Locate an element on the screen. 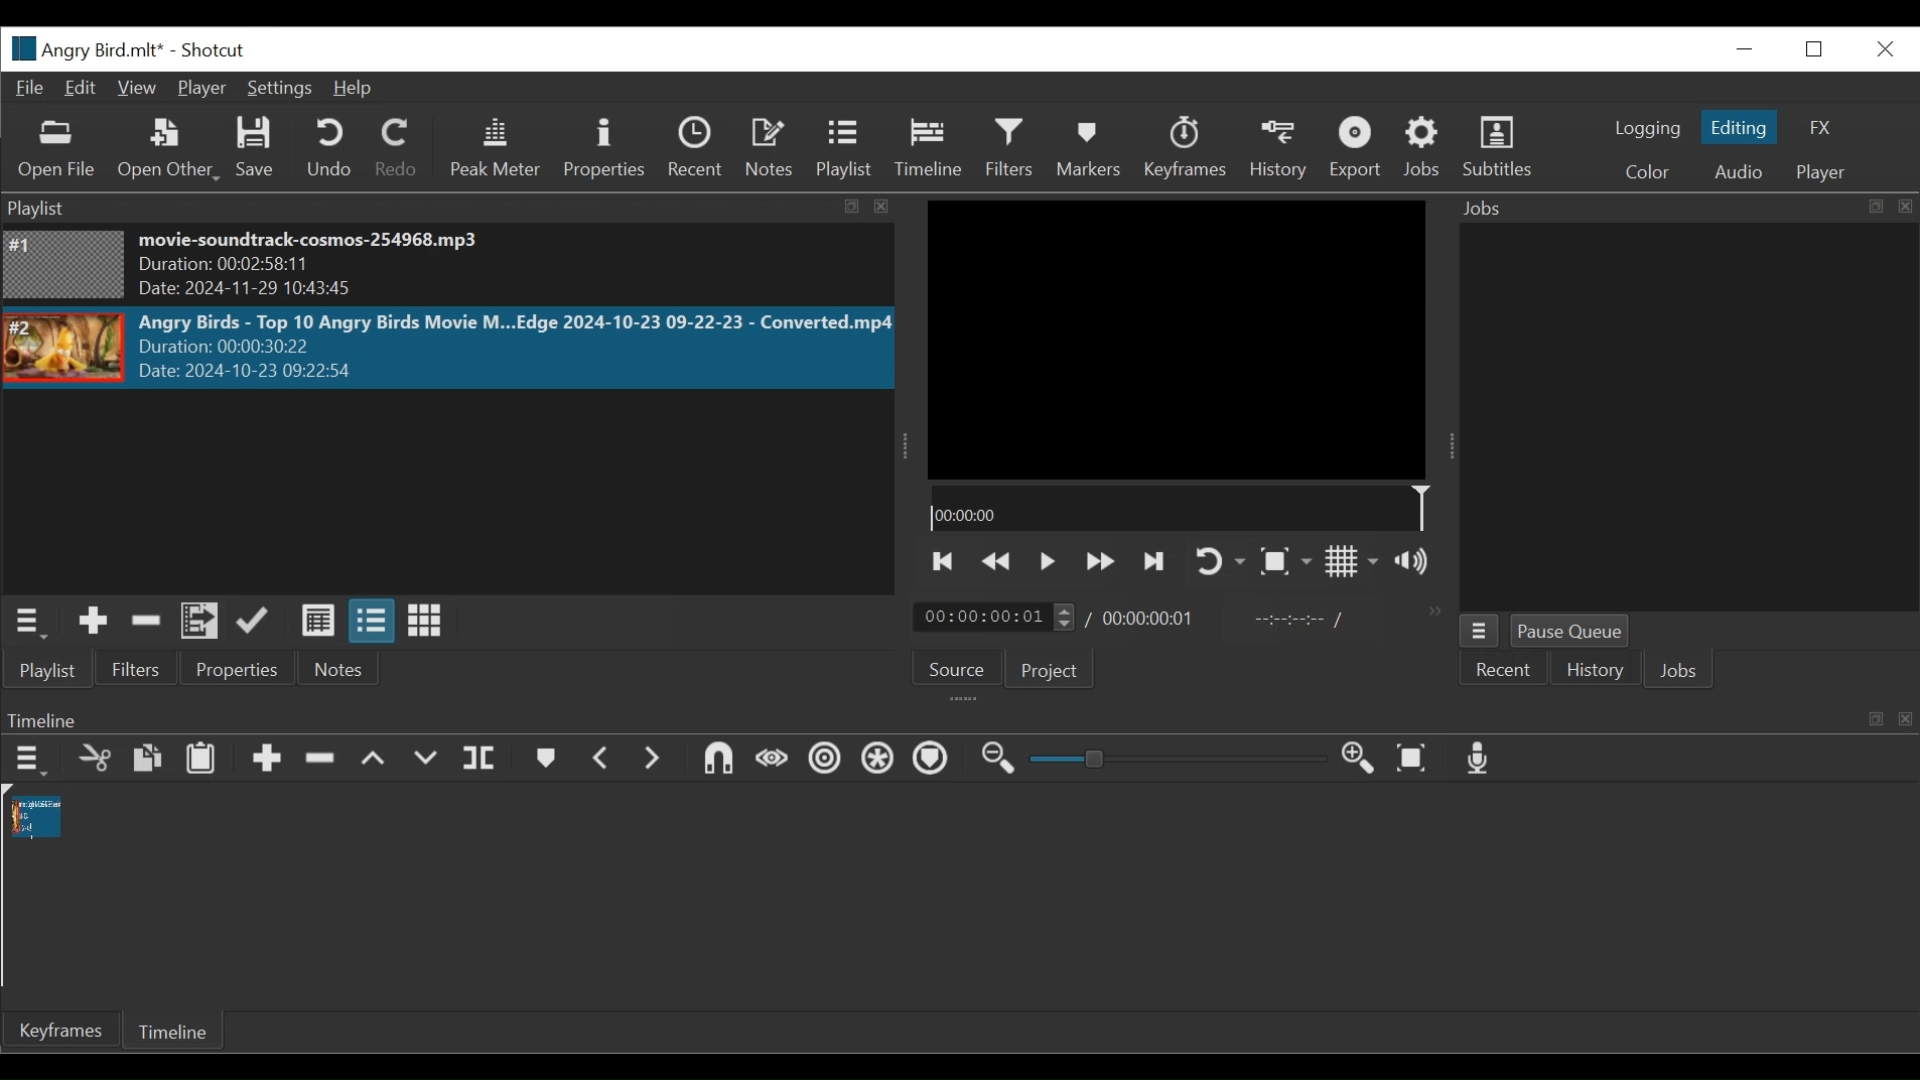 Image resolution: width=1920 pixels, height=1080 pixels. Markers is located at coordinates (1089, 148).